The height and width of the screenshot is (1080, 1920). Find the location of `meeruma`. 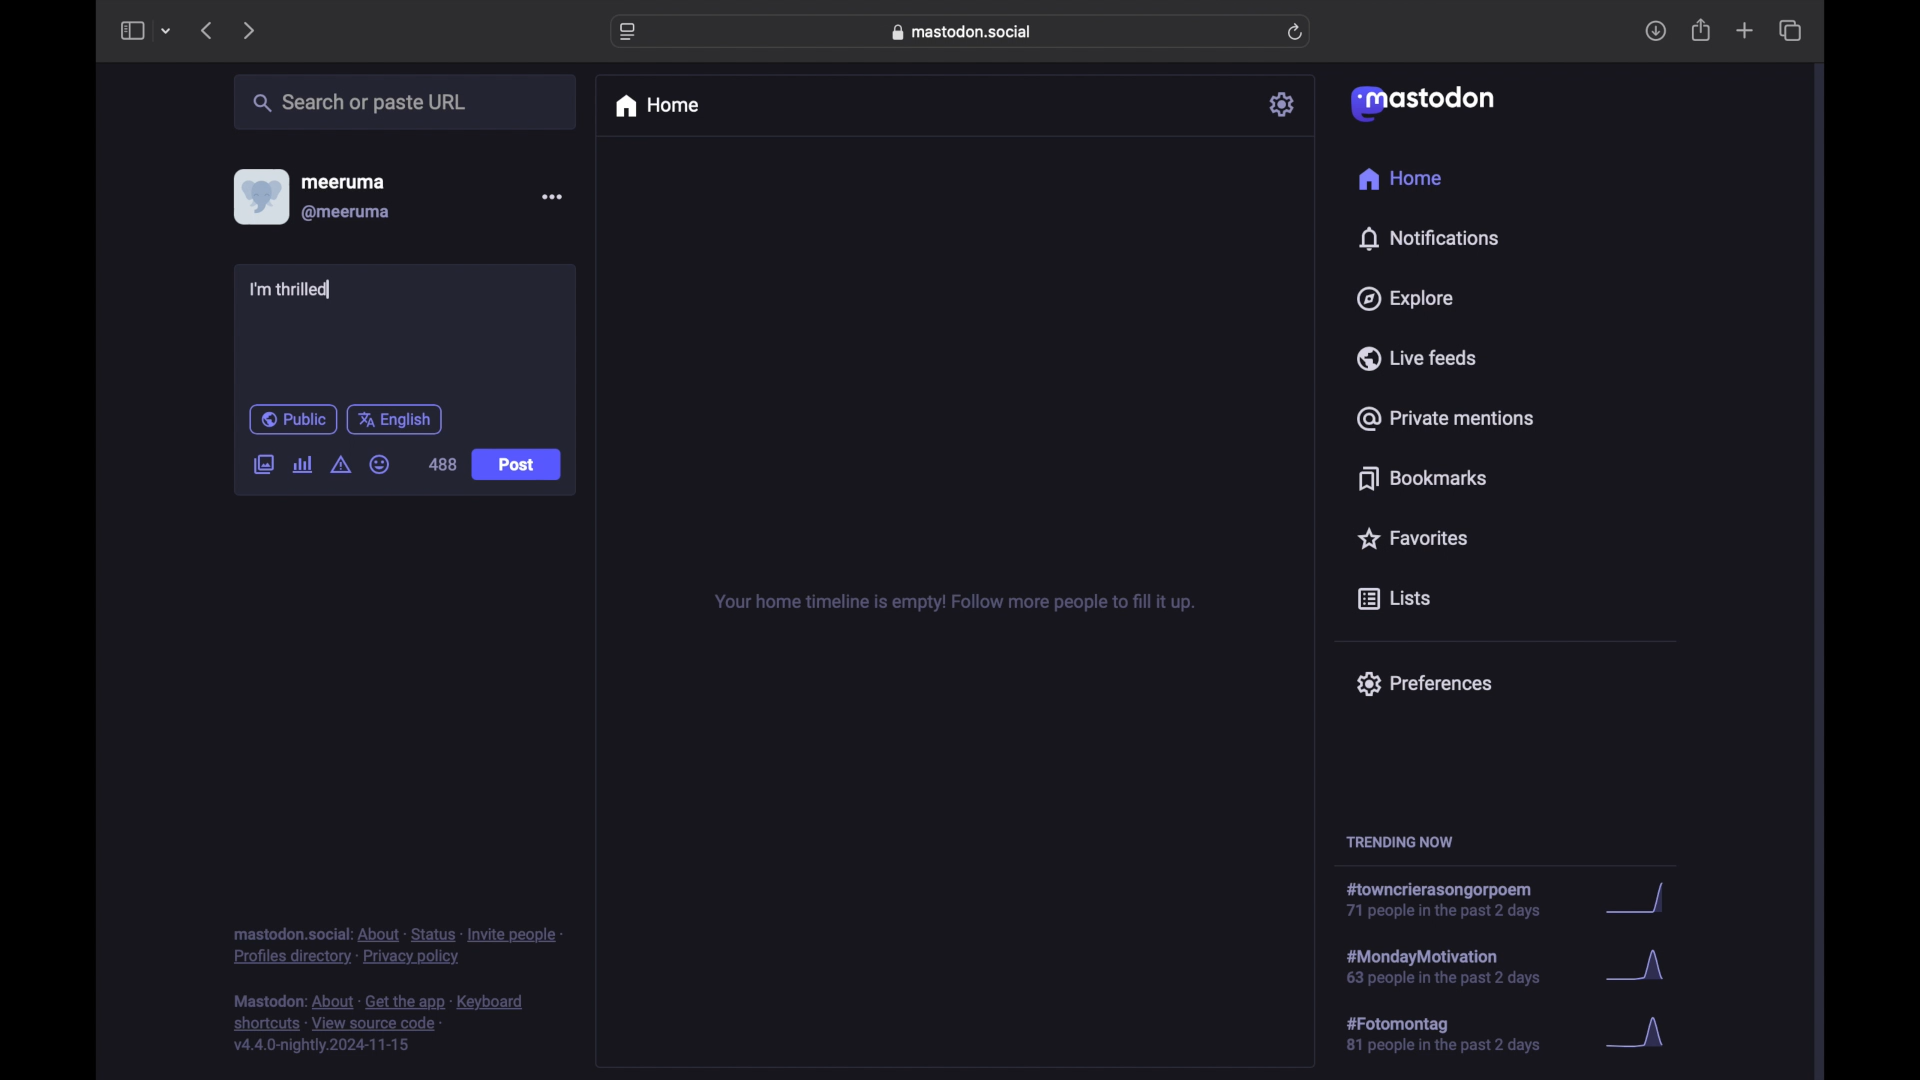

meeruma is located at coordinates (343, 182).